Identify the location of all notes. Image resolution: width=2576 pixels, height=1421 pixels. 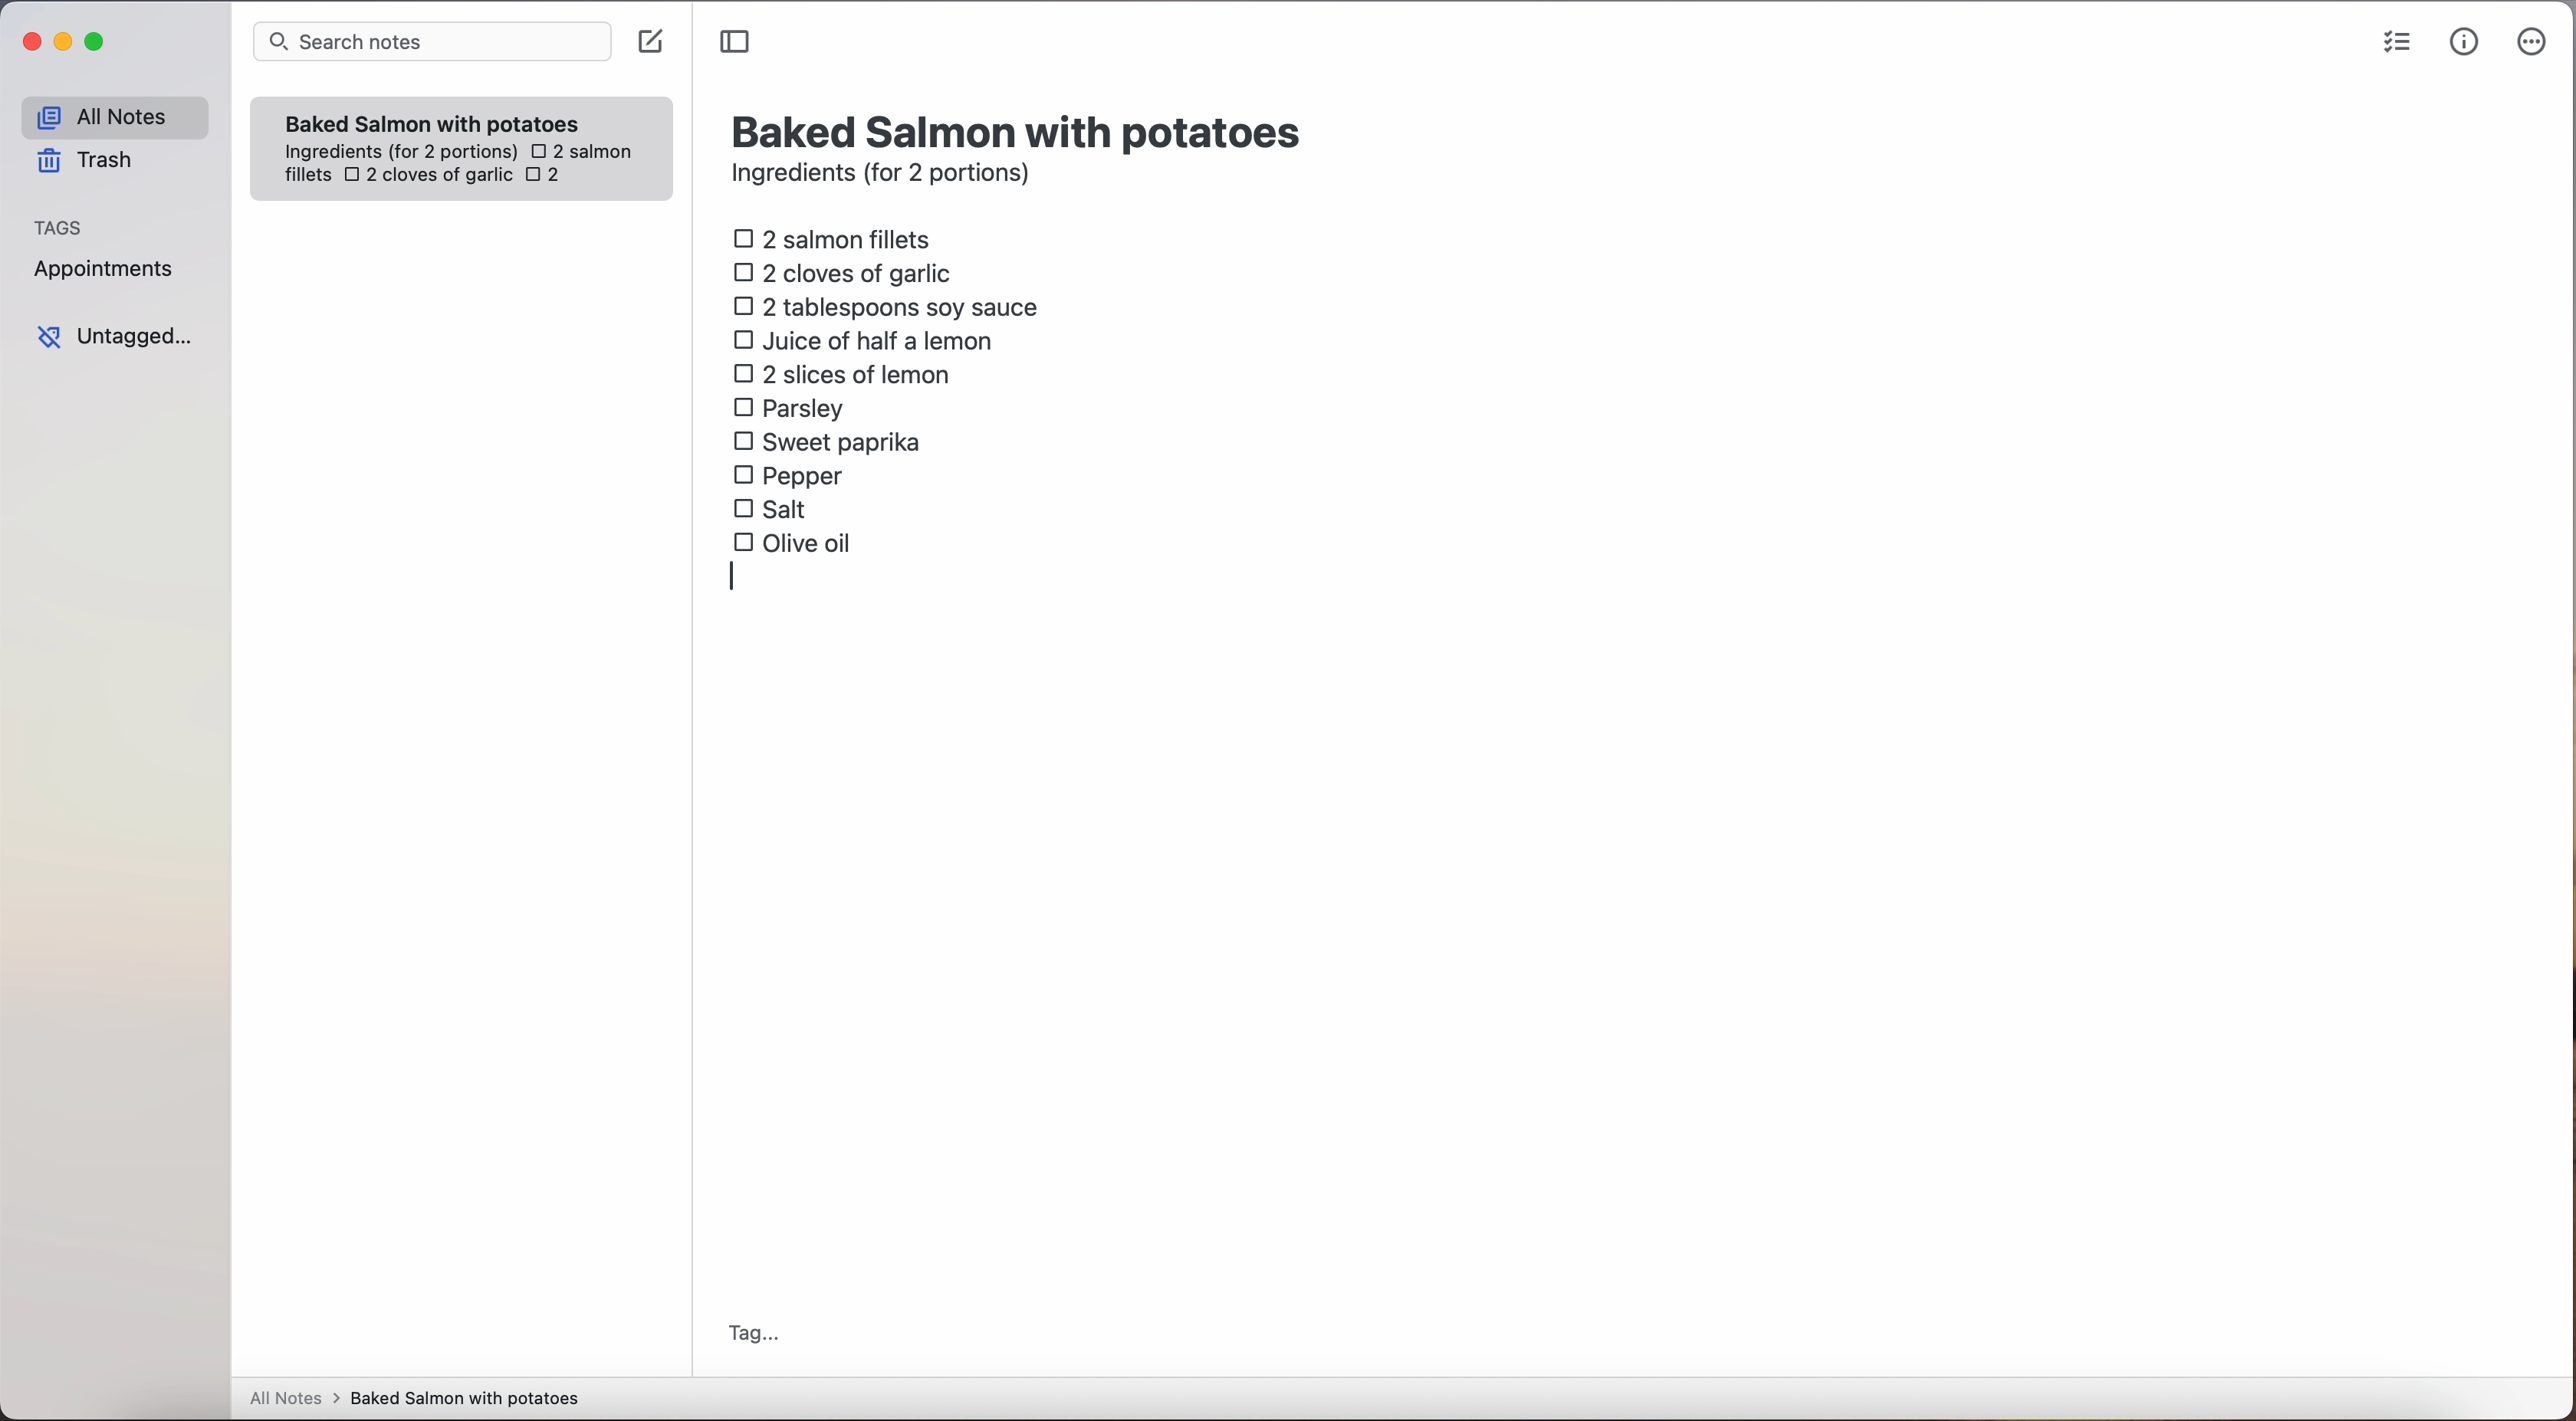
(114, 116).